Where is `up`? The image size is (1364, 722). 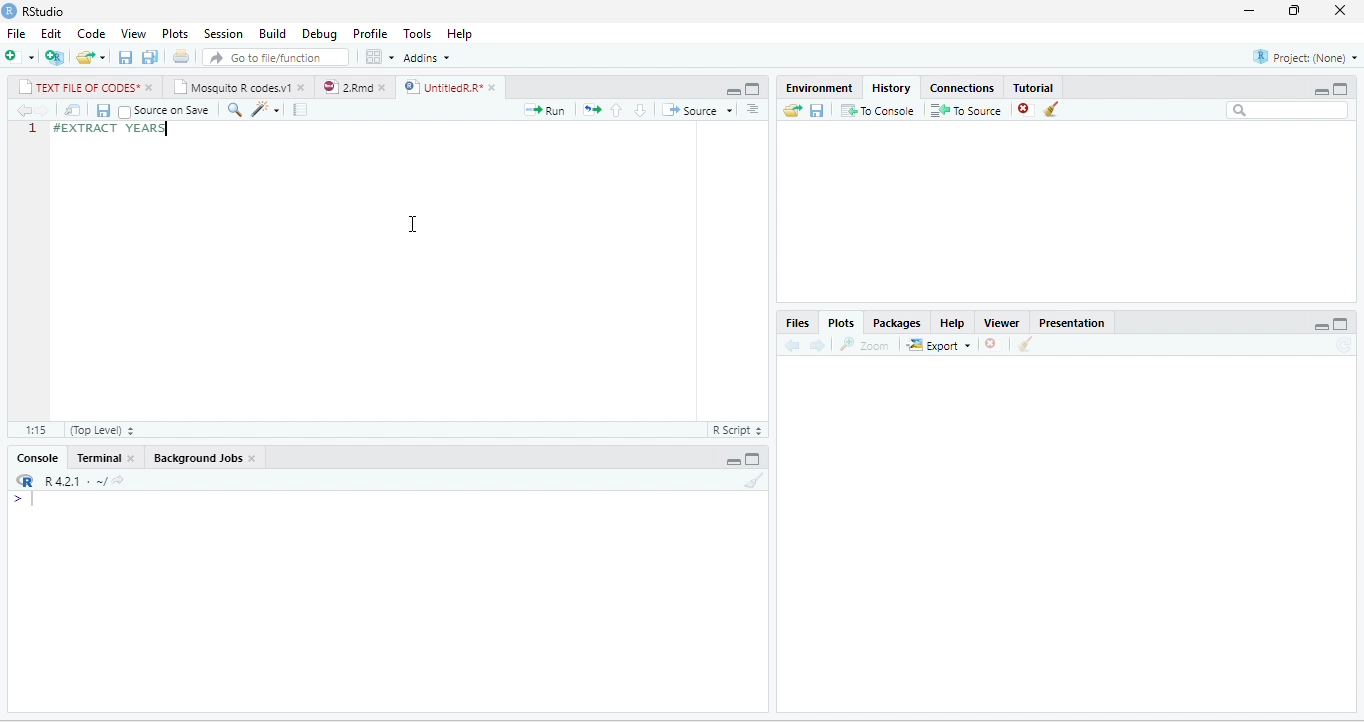 up is located at coordinates (616, 110).